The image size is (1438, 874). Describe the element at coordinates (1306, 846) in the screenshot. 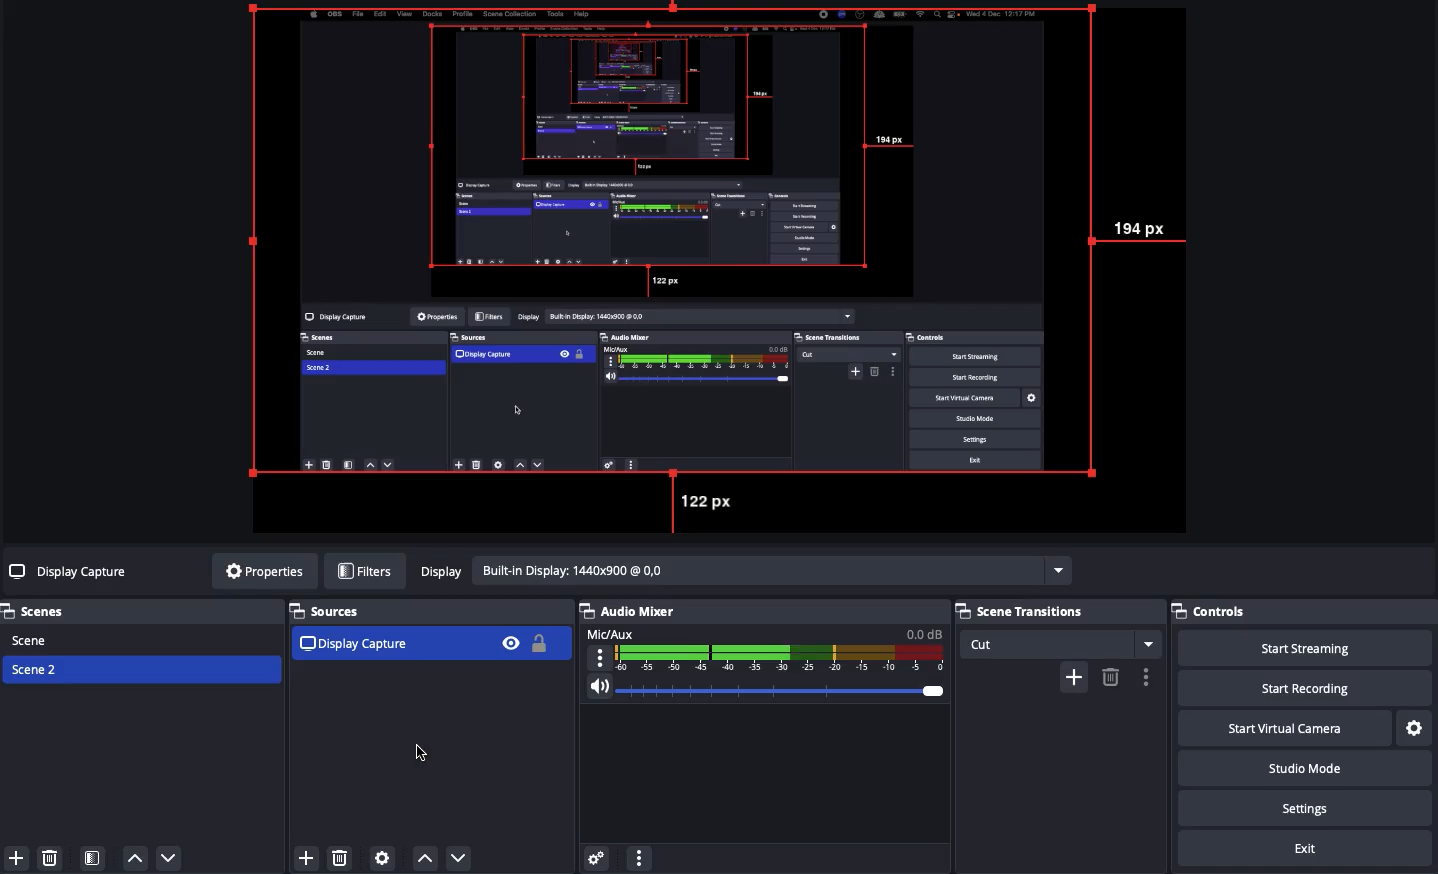

I see `Exit` at that location.